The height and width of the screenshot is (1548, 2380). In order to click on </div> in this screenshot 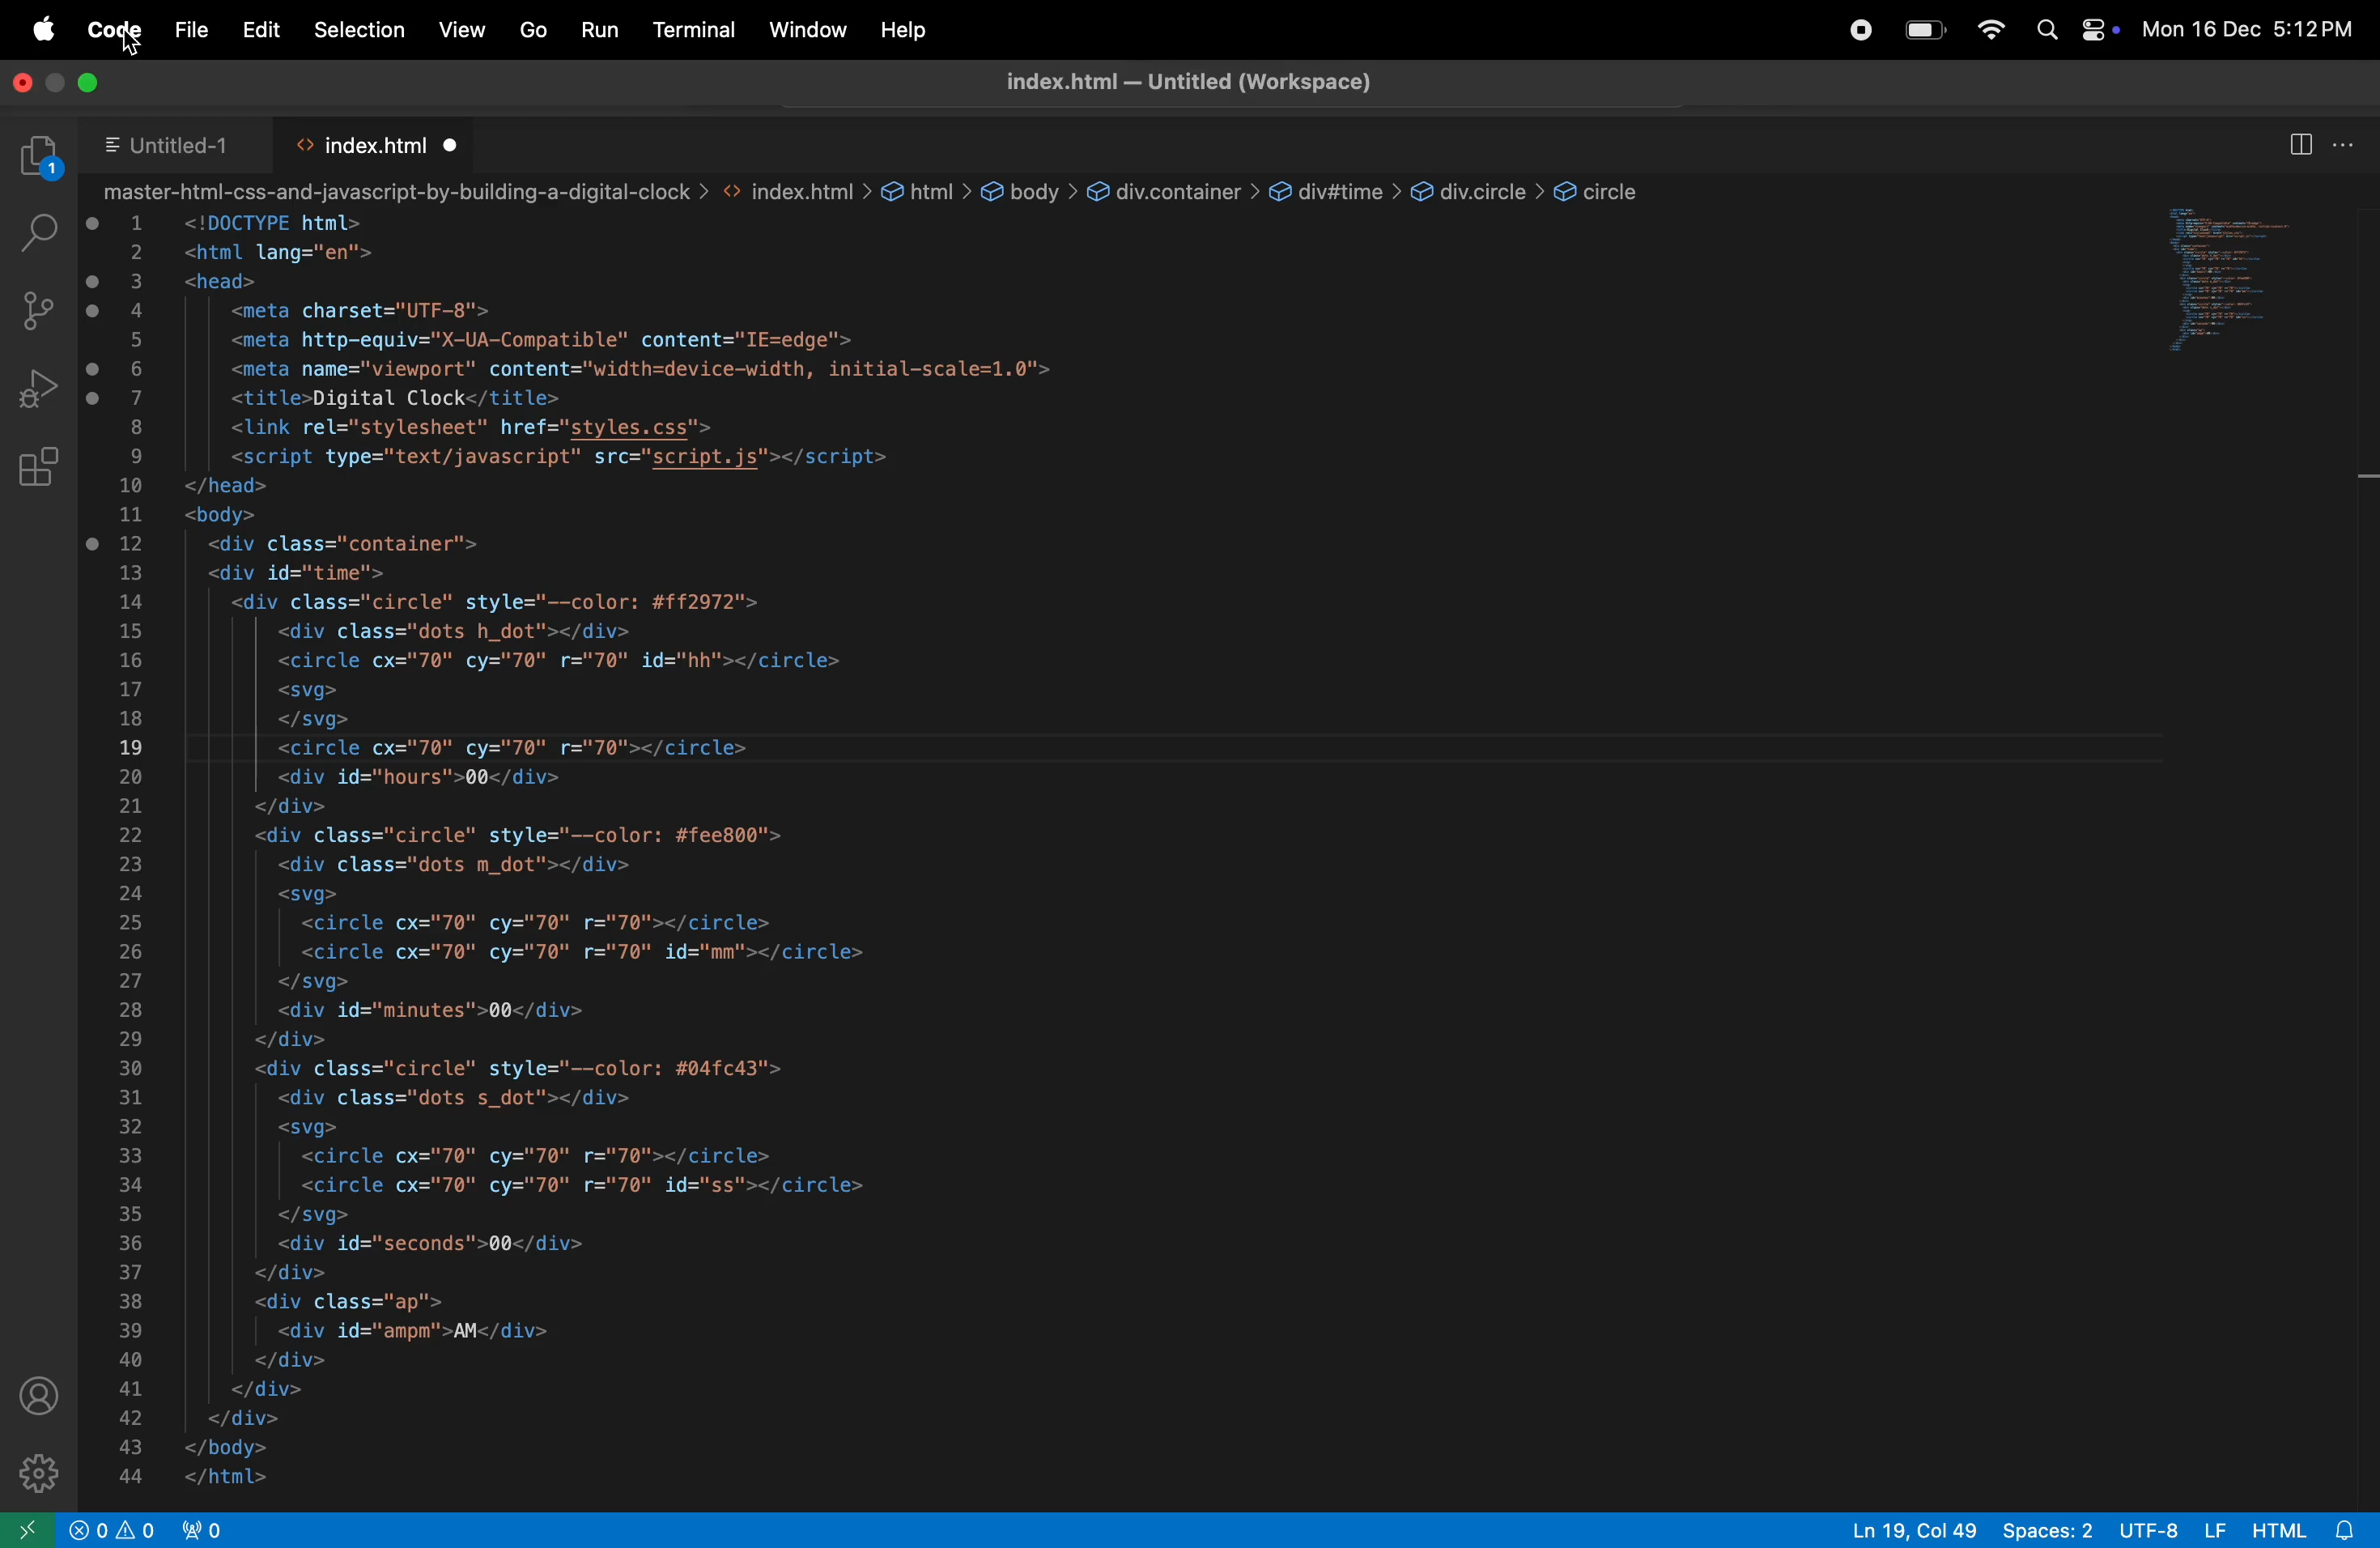, I will do `click(241, 1419)`.